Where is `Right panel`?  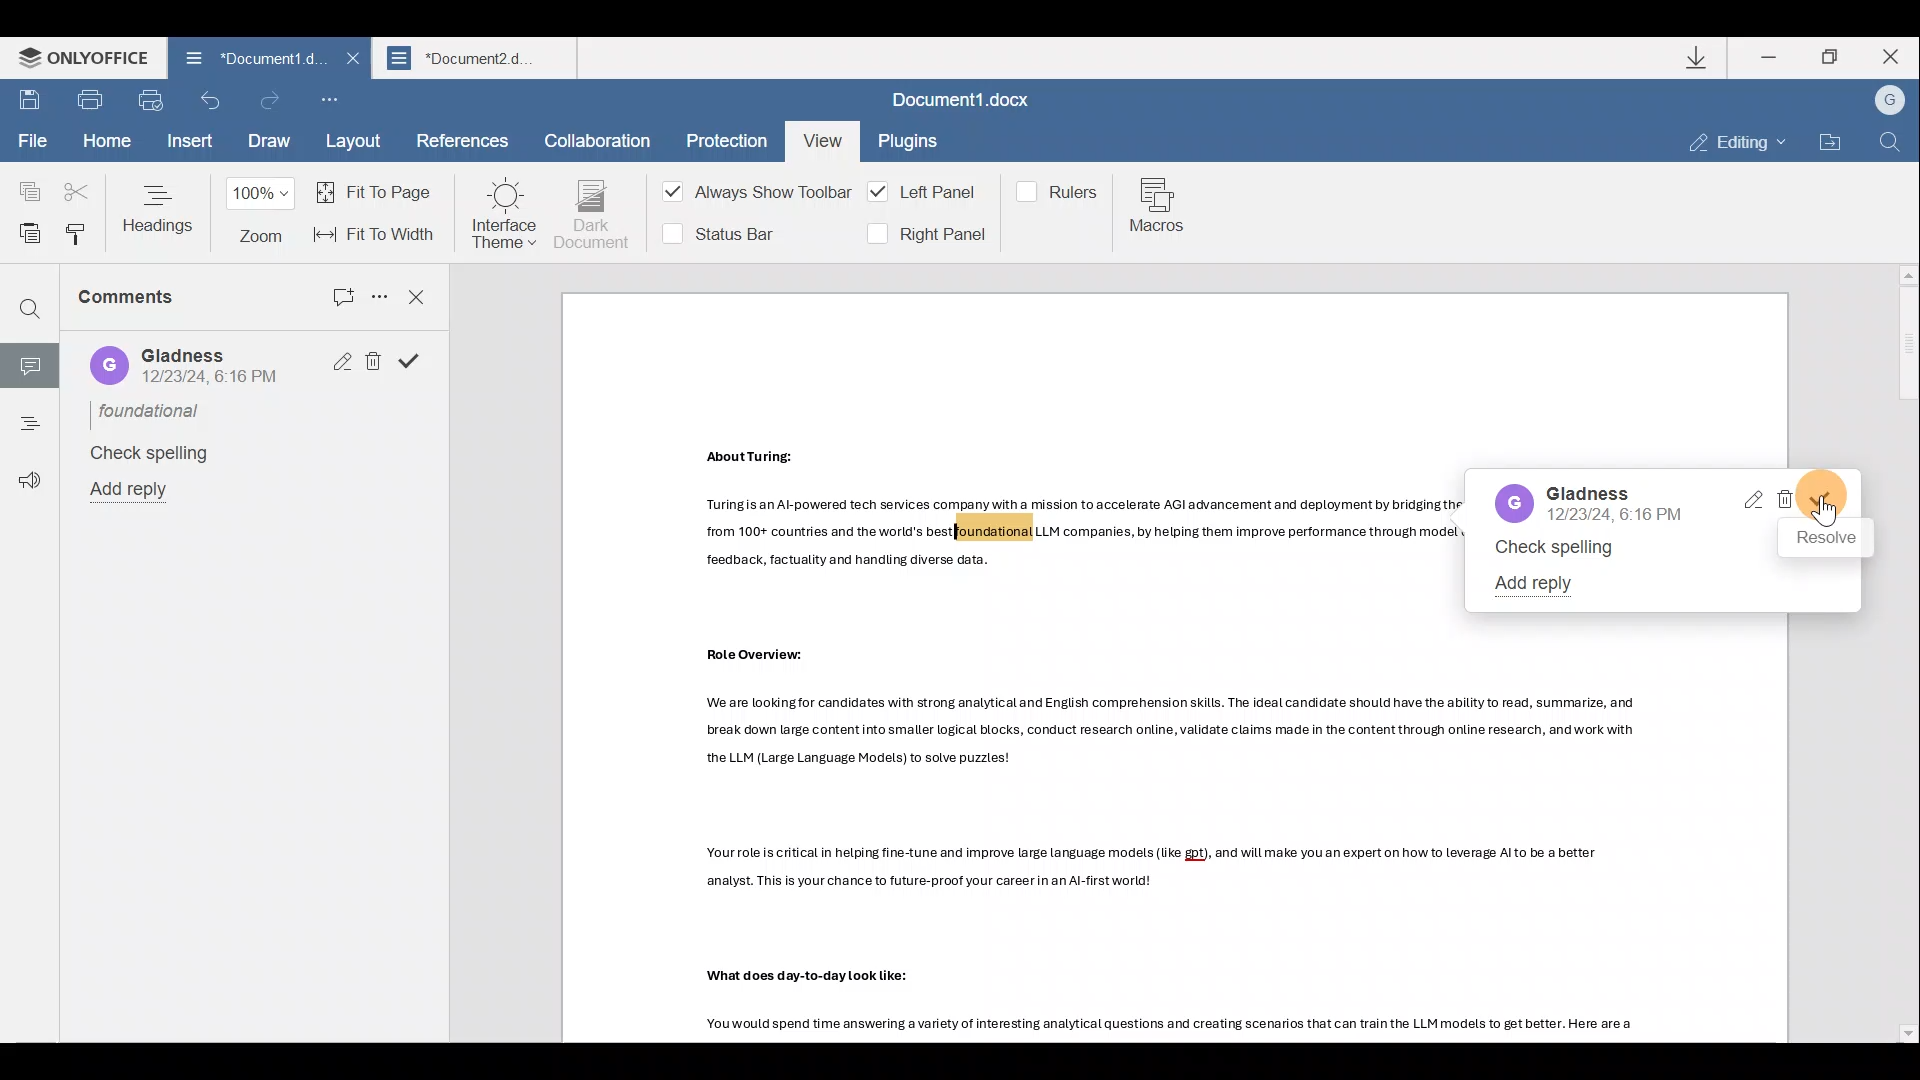
Right panel is located at coordinates (925, 234).